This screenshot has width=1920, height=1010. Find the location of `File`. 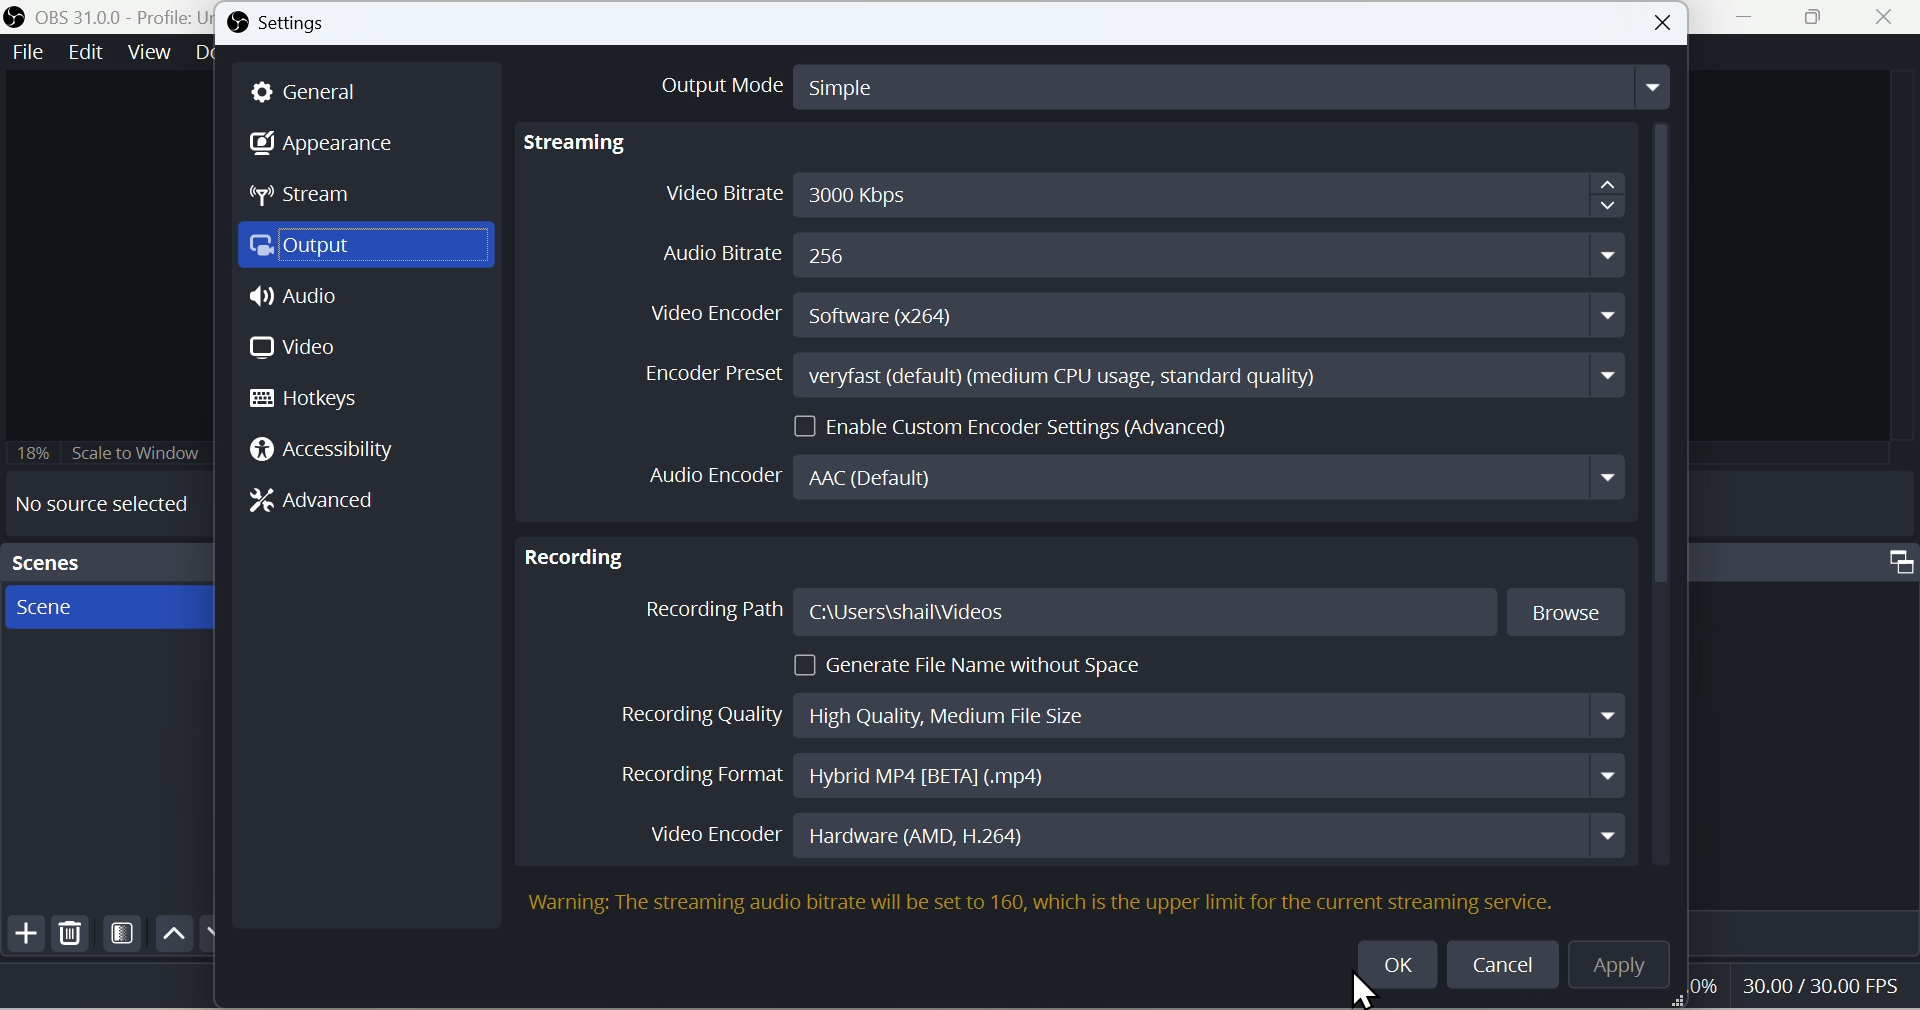

File is located at coordinates (26, 53).